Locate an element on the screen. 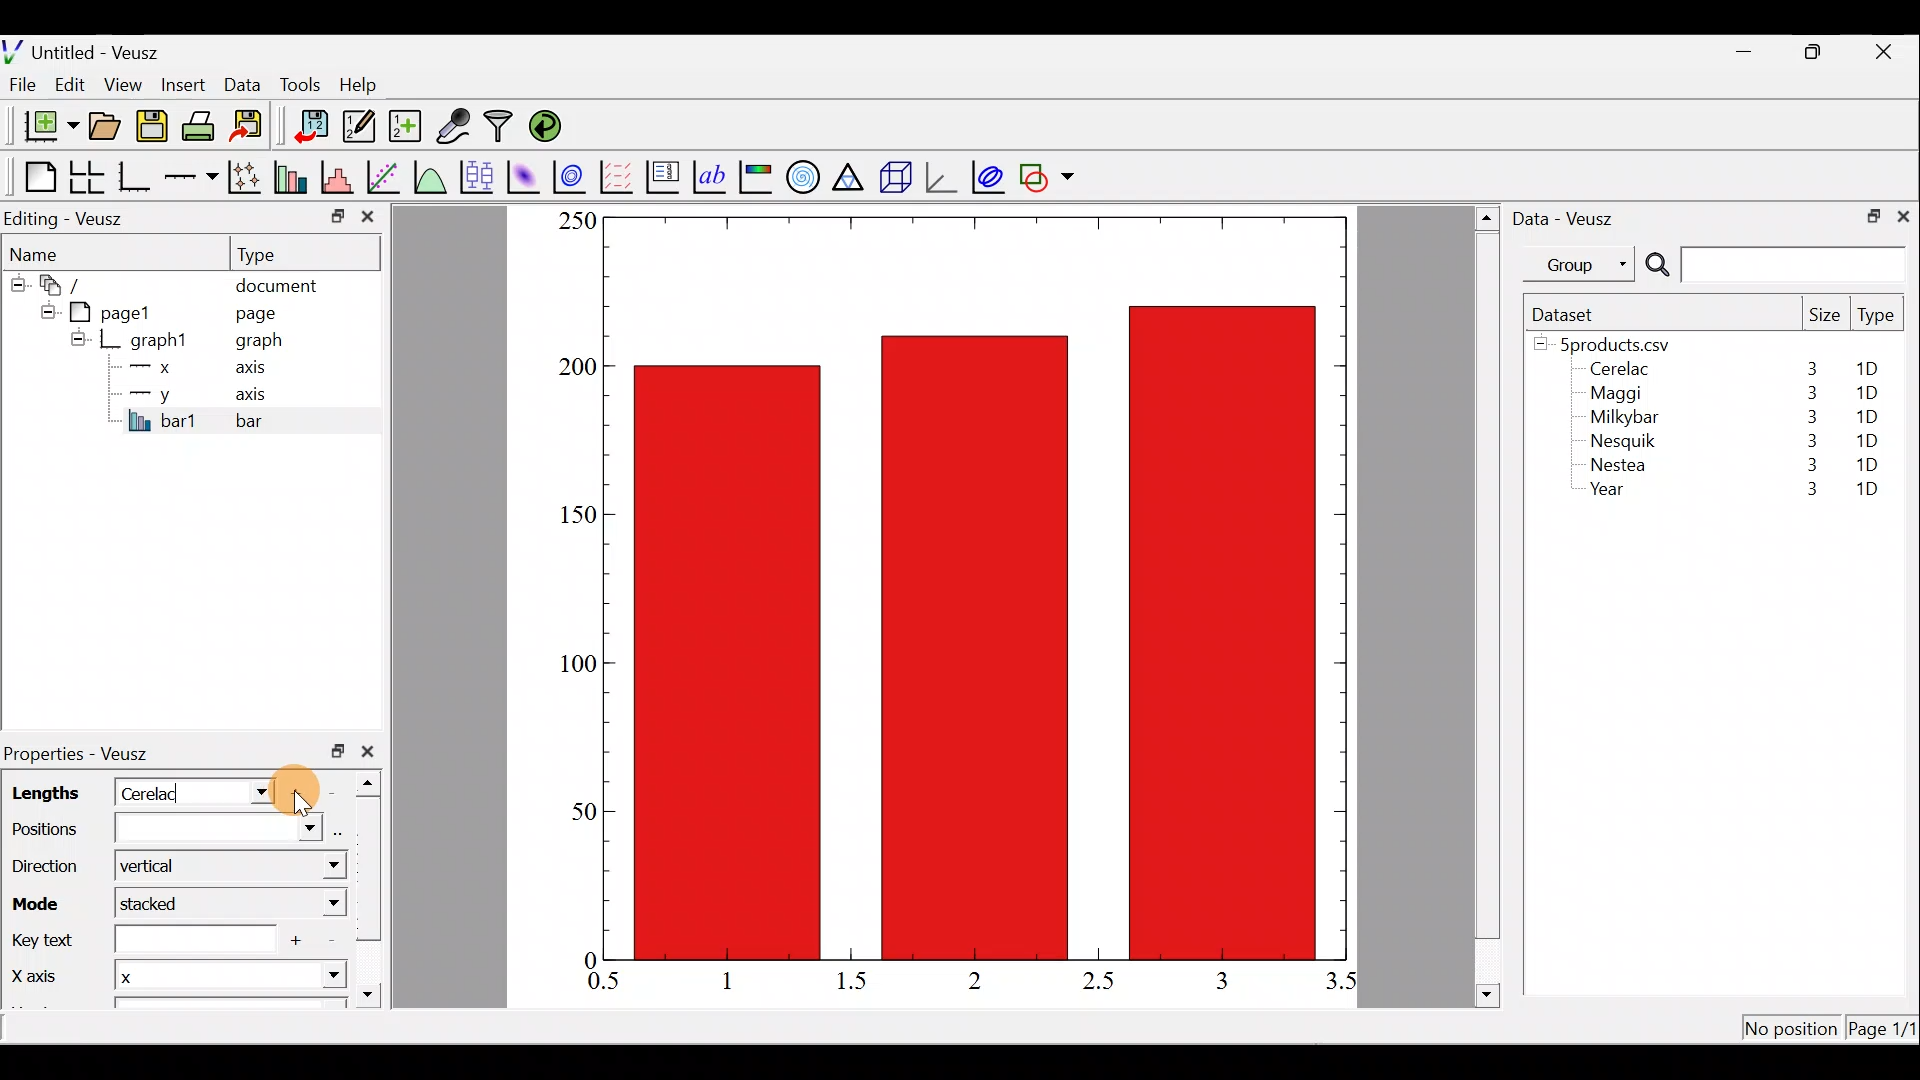  Plot points with lines and error bars is located at coordinates (248, 178).